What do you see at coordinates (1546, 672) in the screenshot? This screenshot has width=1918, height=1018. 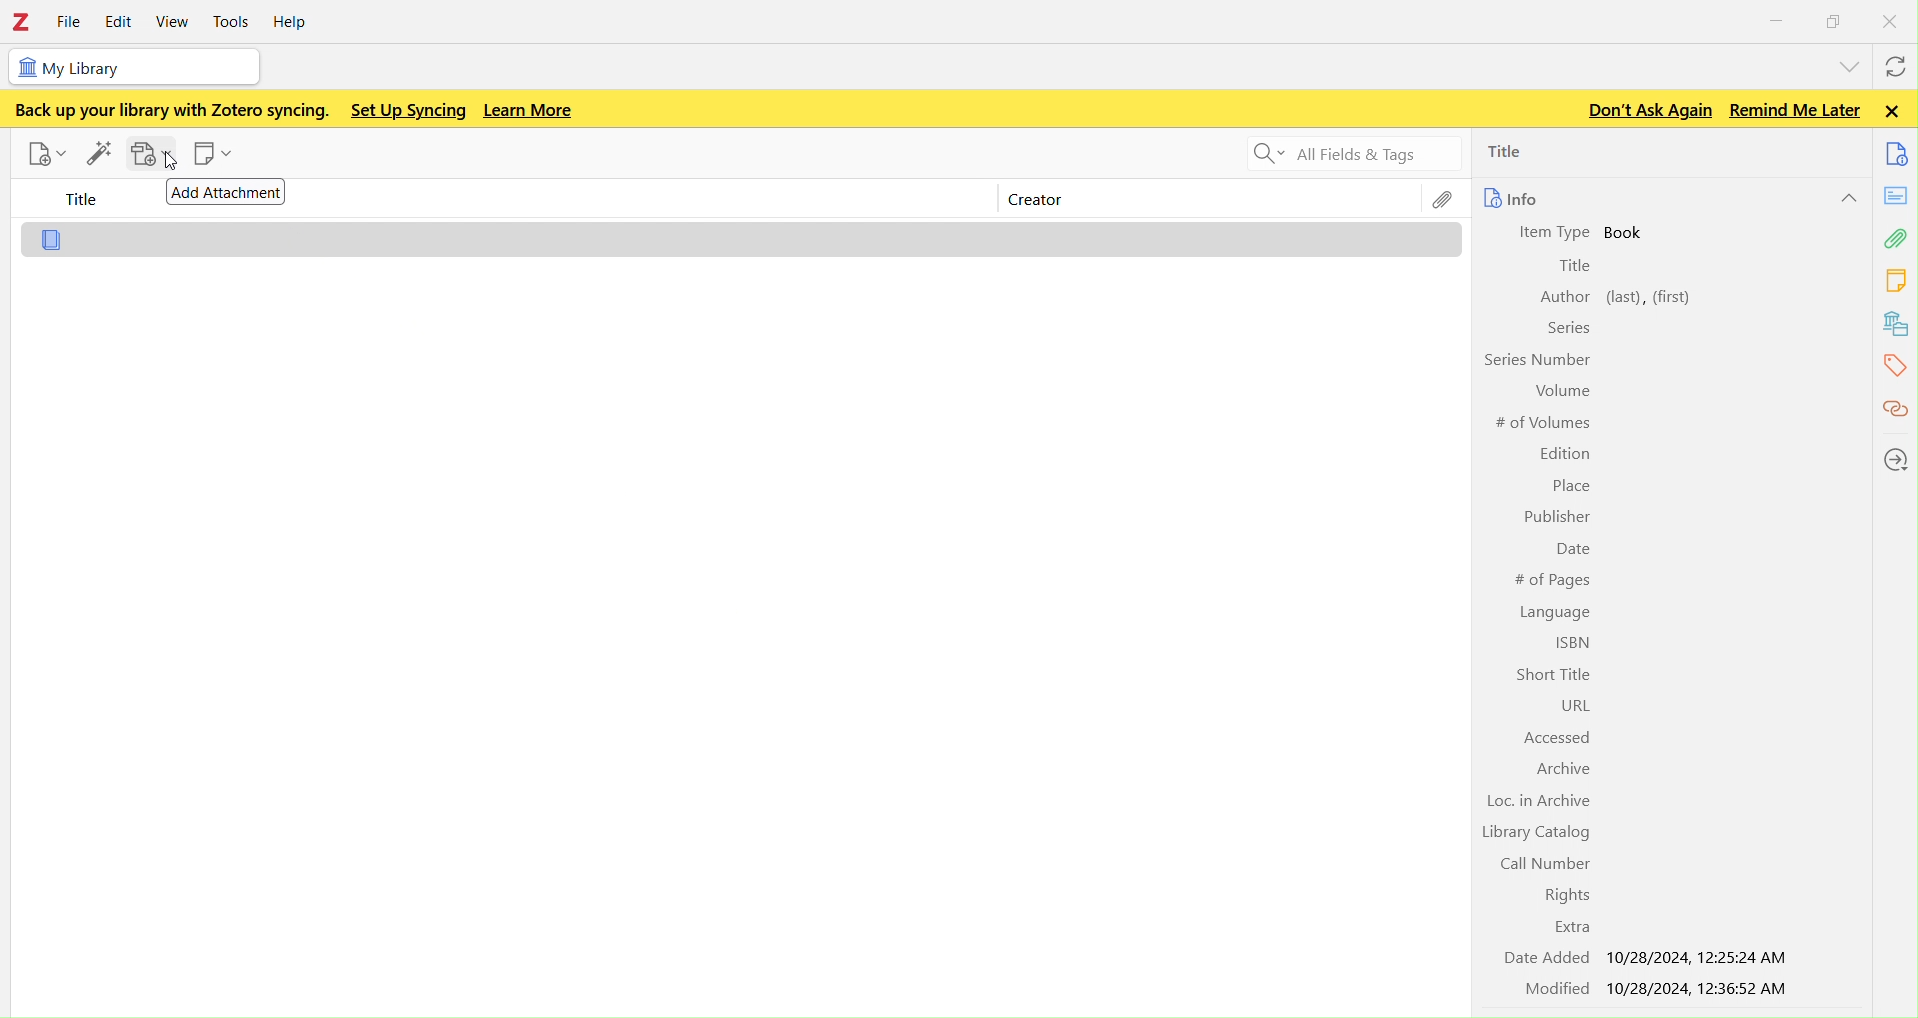 I see `Short Title` at bounding box center [1546, 672].